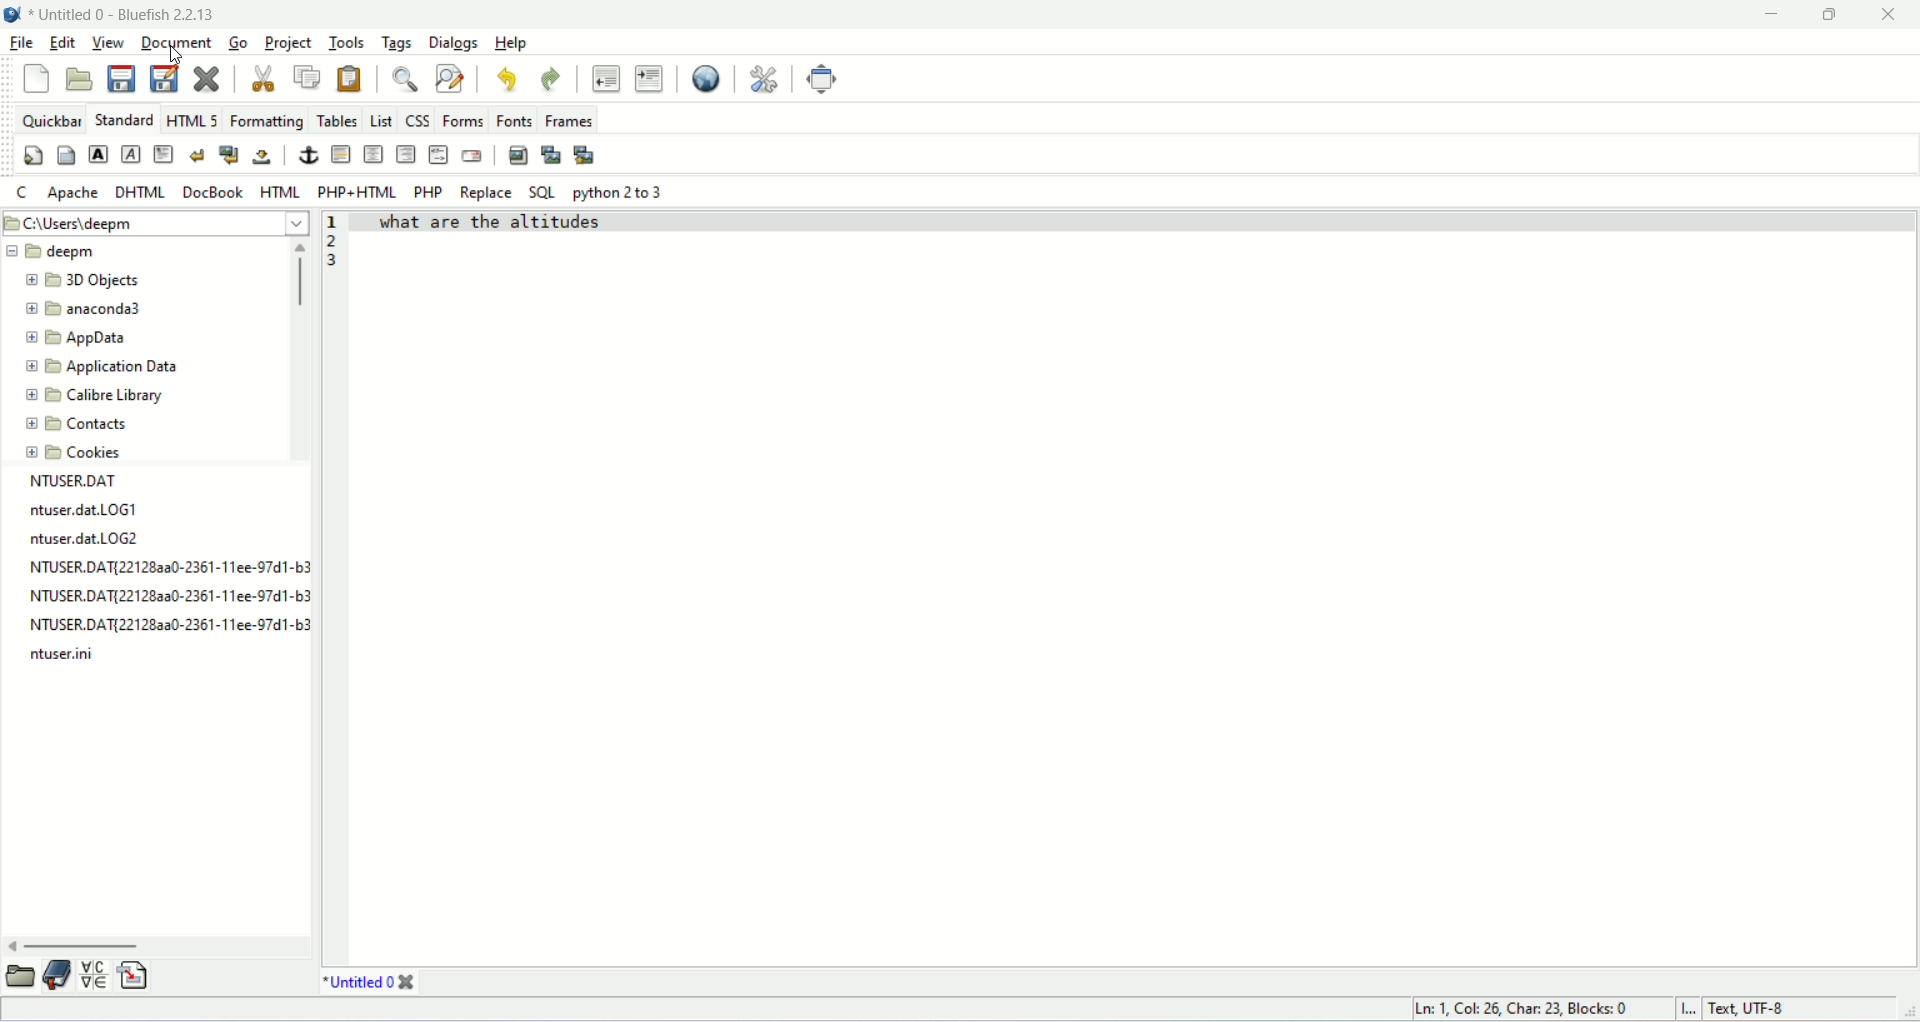 Image resolution: width=1920 pixels, height=1022 pixels. What do you see at coordinates (306, 78) in the screenshot?
I see `copy` at bounding box center [306, 78].